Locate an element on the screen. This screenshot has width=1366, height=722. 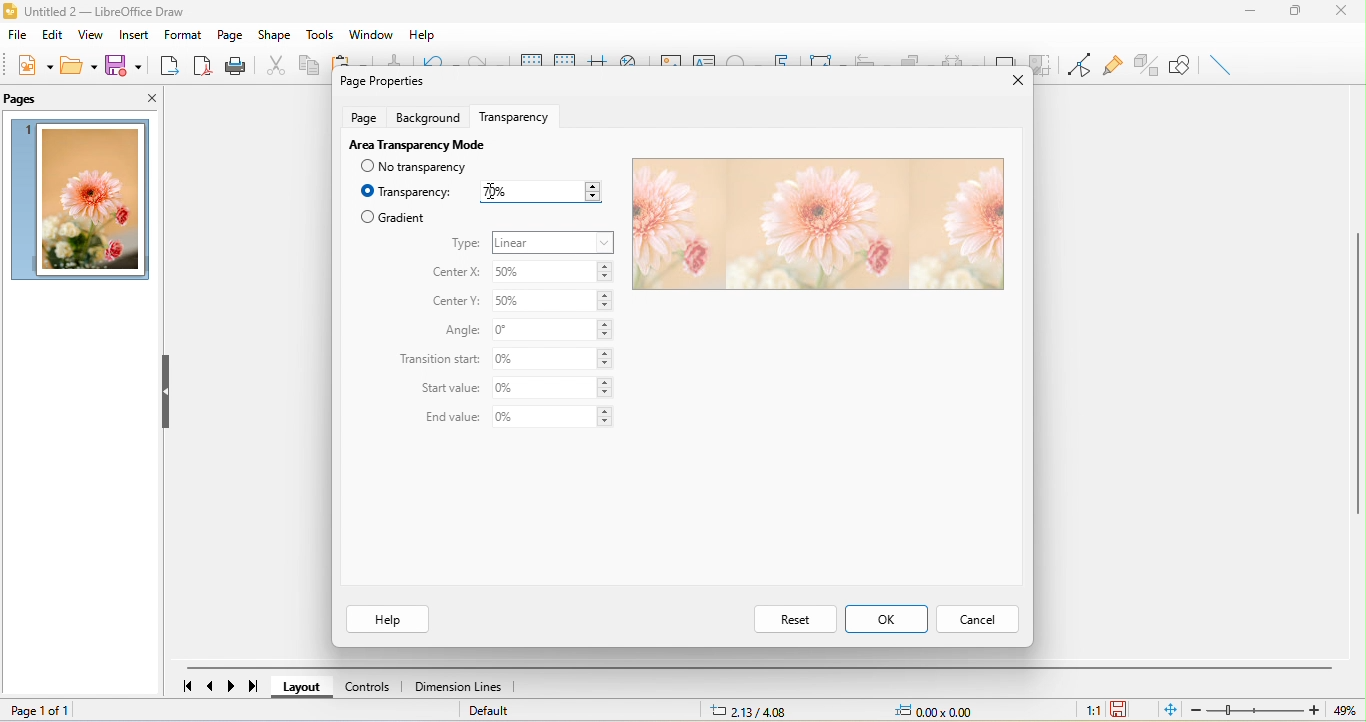
vertical scroll bar is located at coordinates (1357, 371).